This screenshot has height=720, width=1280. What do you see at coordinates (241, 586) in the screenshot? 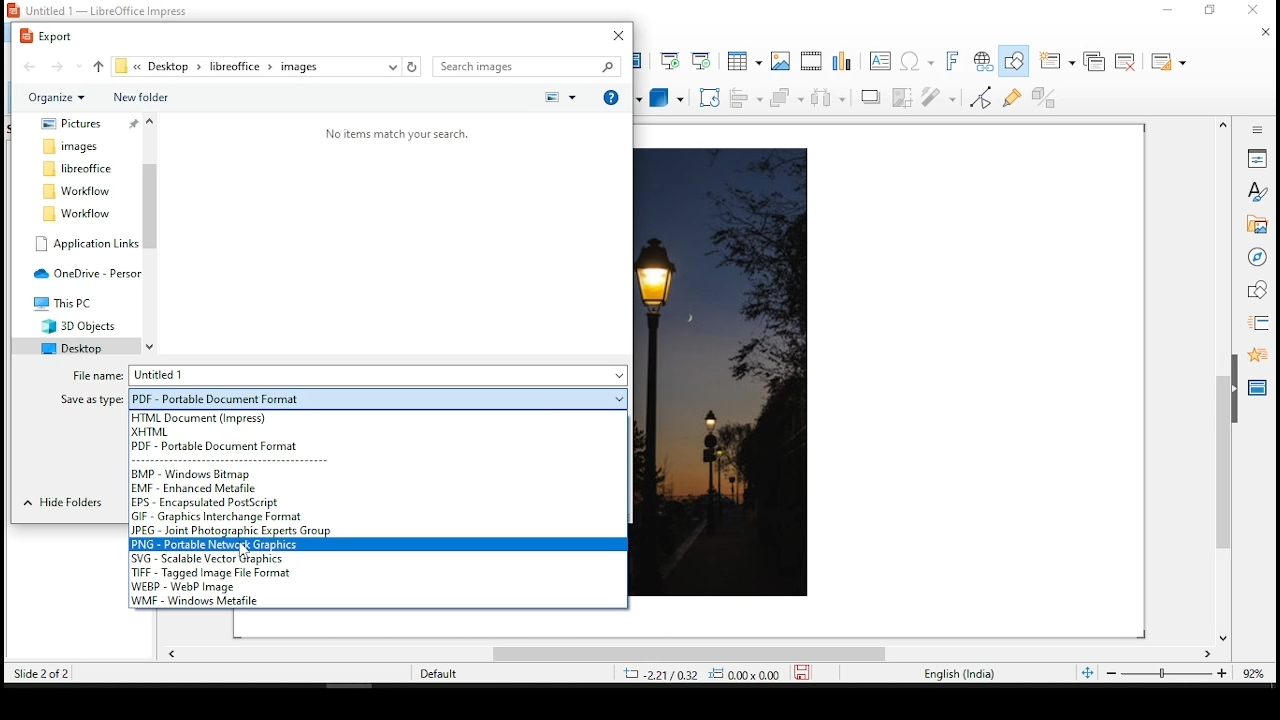
I see `webp` at bounding box center [241, 586].